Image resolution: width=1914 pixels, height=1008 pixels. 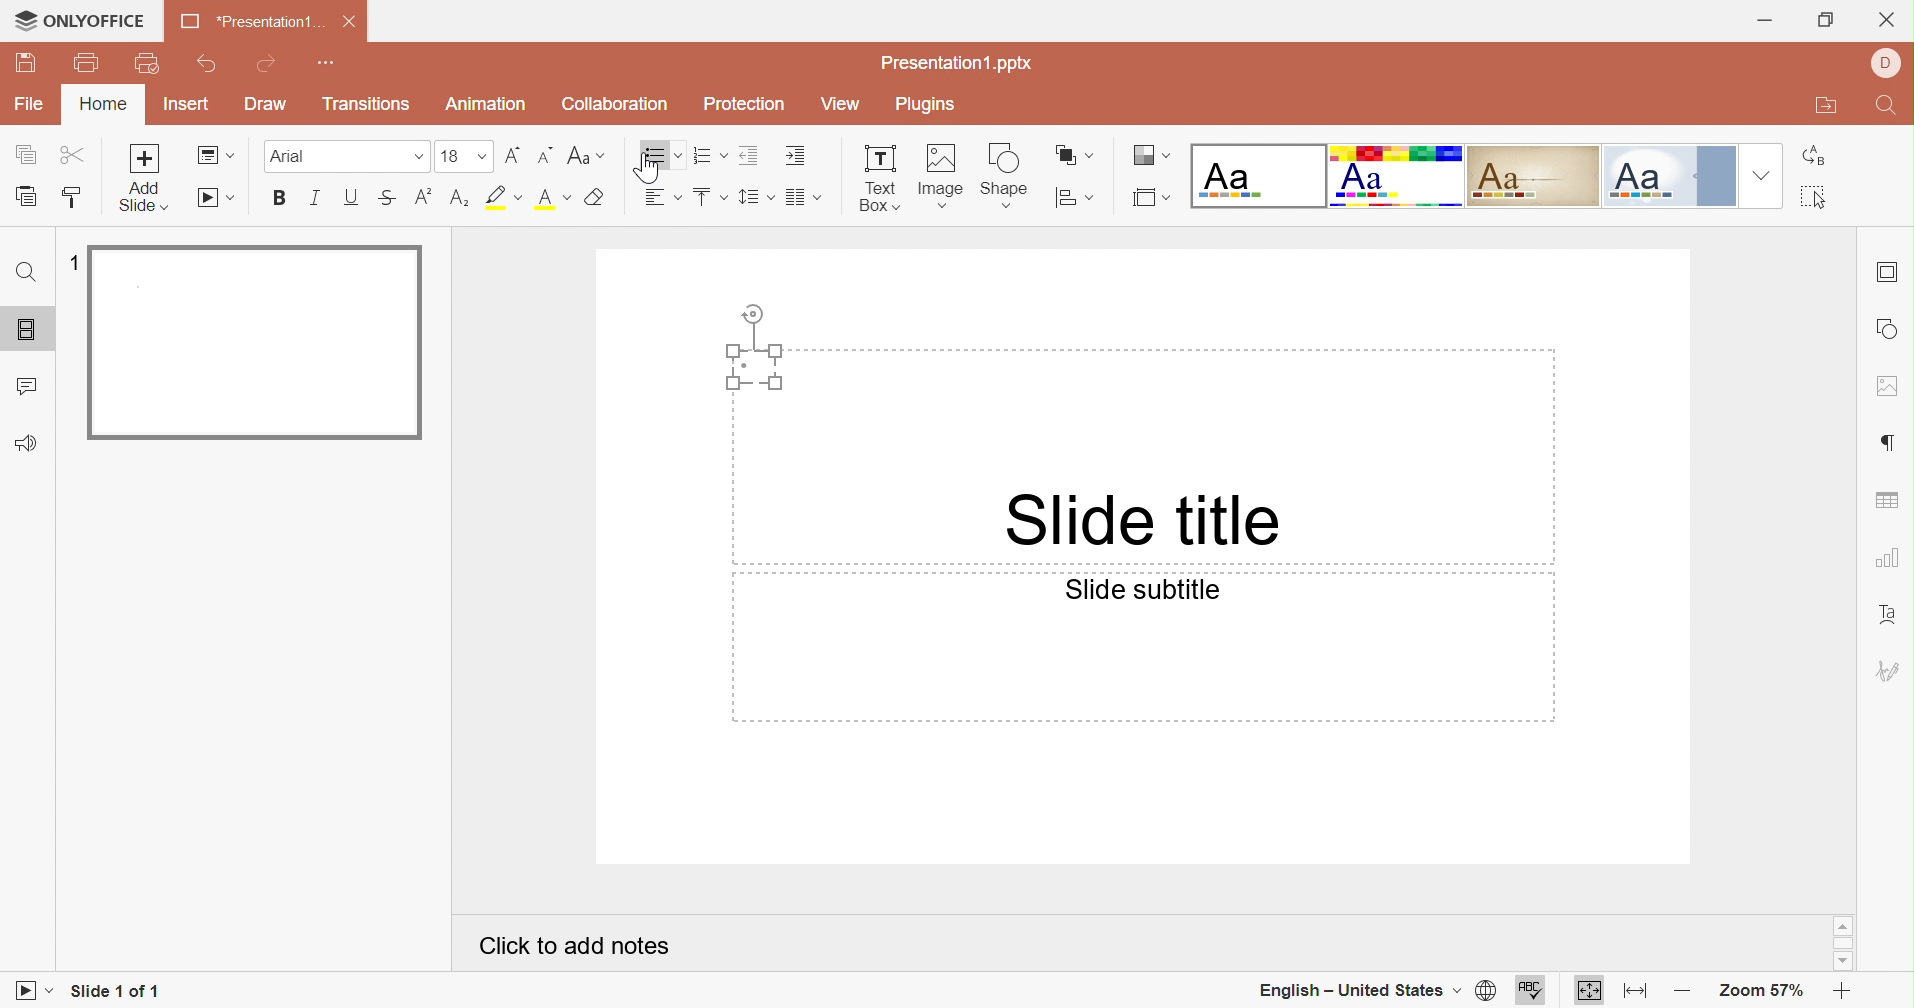 What do you see at coordinates (1141, 591) in the screenshot?
I see `Slide subtitle` at bounding box center [1141, 591].